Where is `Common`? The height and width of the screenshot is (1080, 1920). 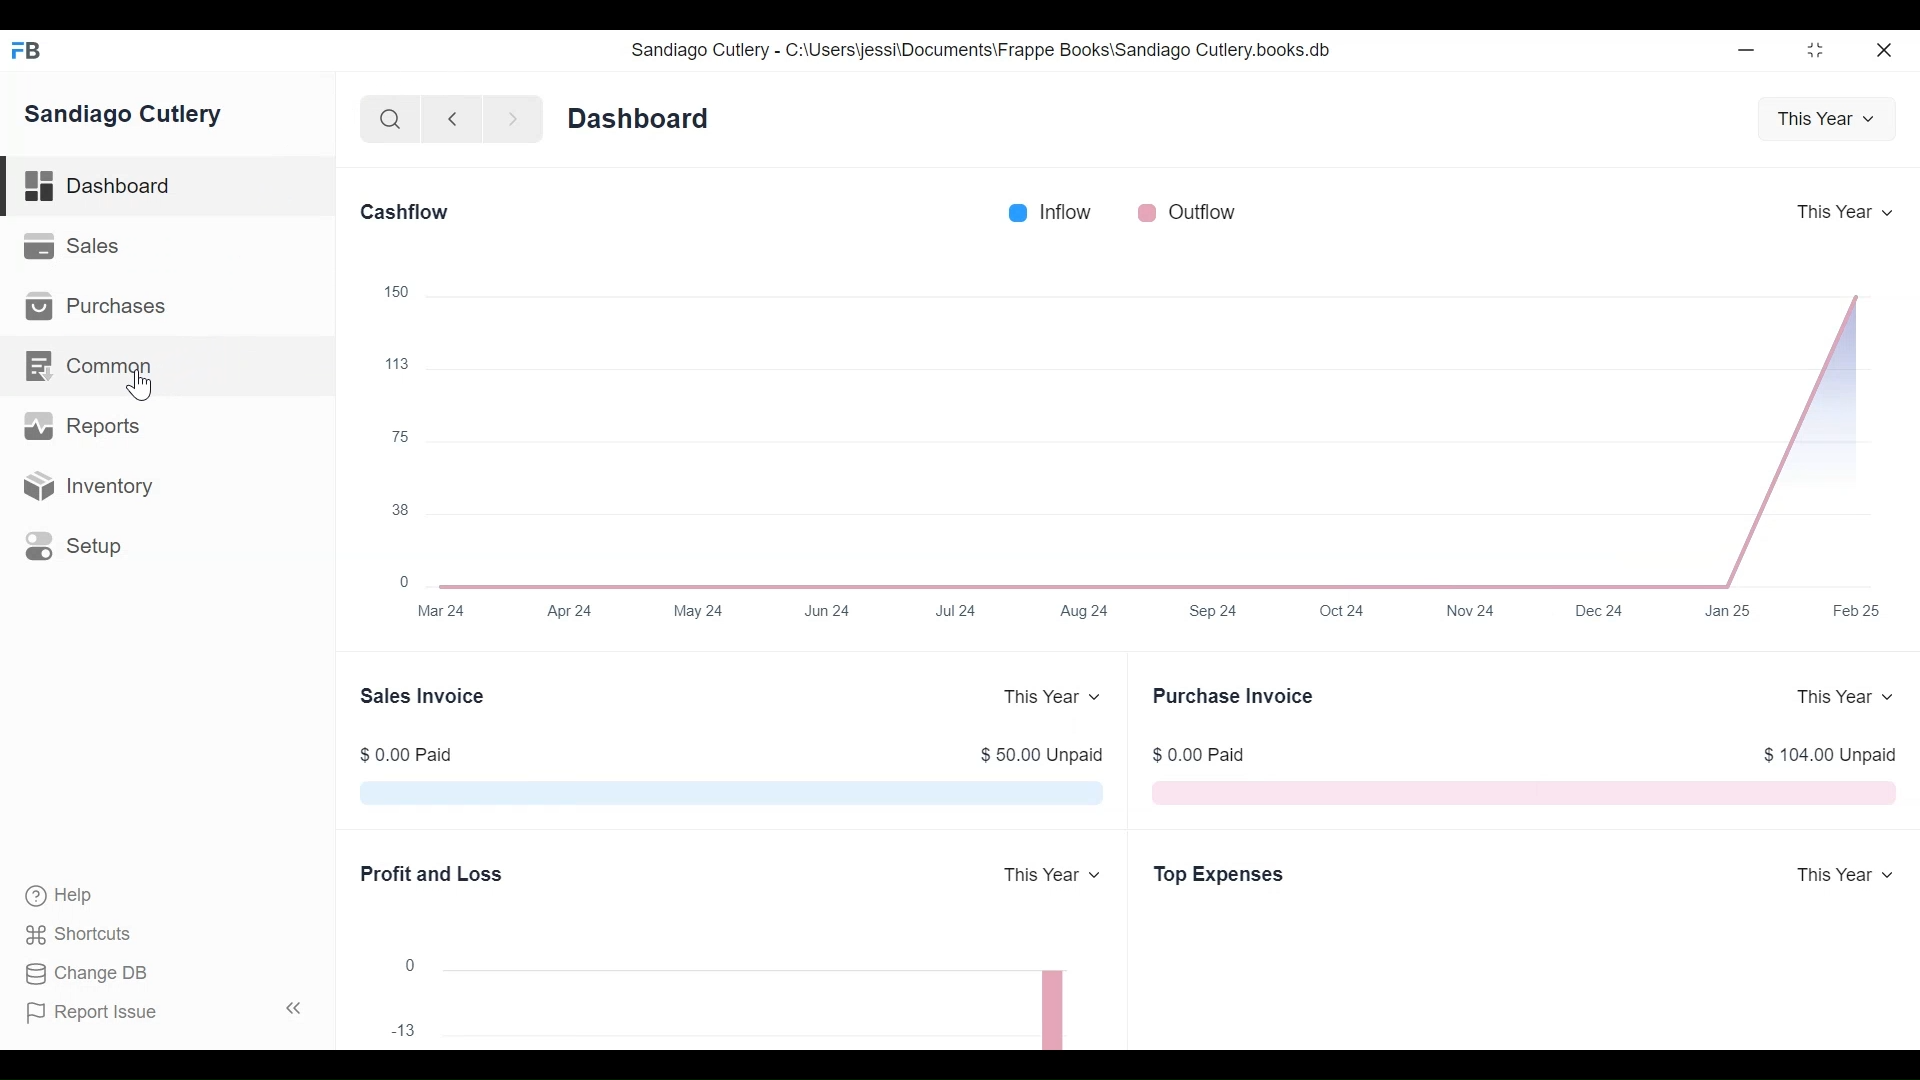 Common is located at coordinates (90, 364).